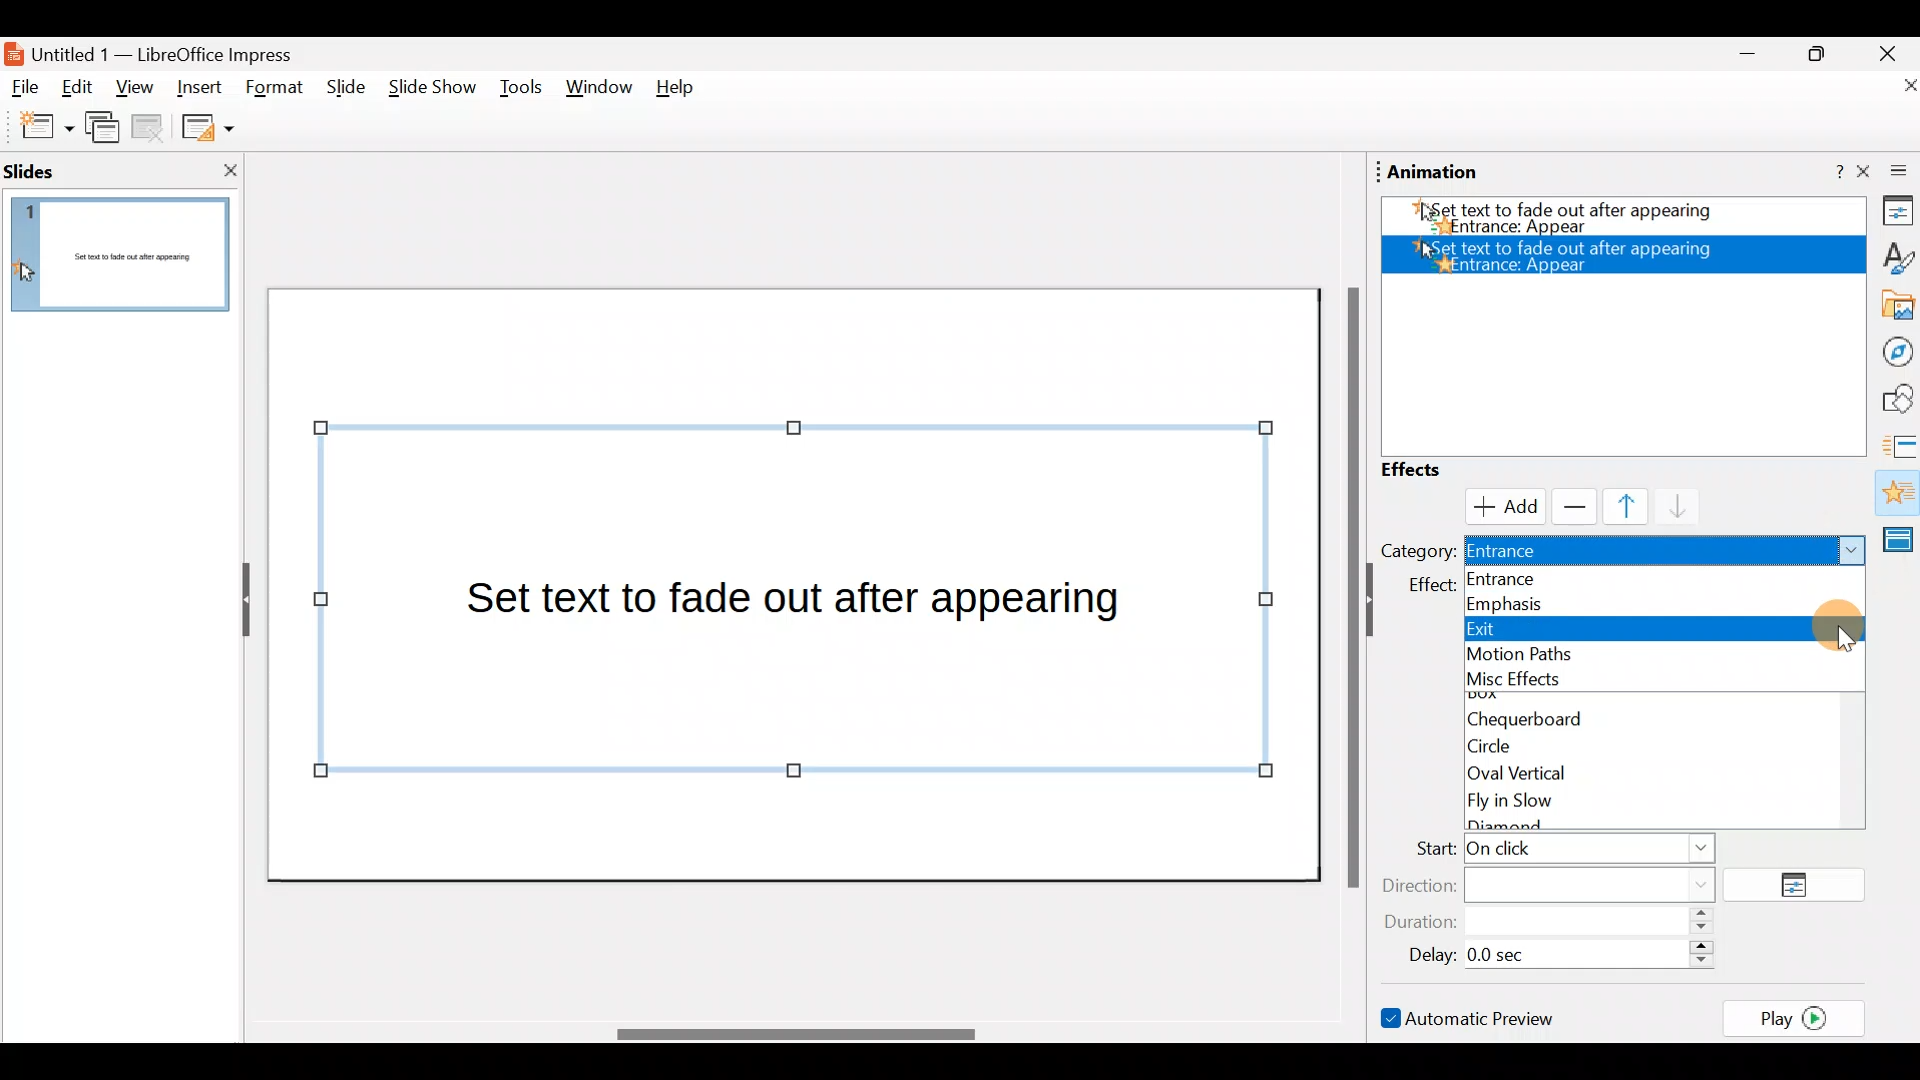  What do you see at coordinates (1664, 808) in the screenshot?
I see `Fly in slow` at bounding box center [1664, 808].